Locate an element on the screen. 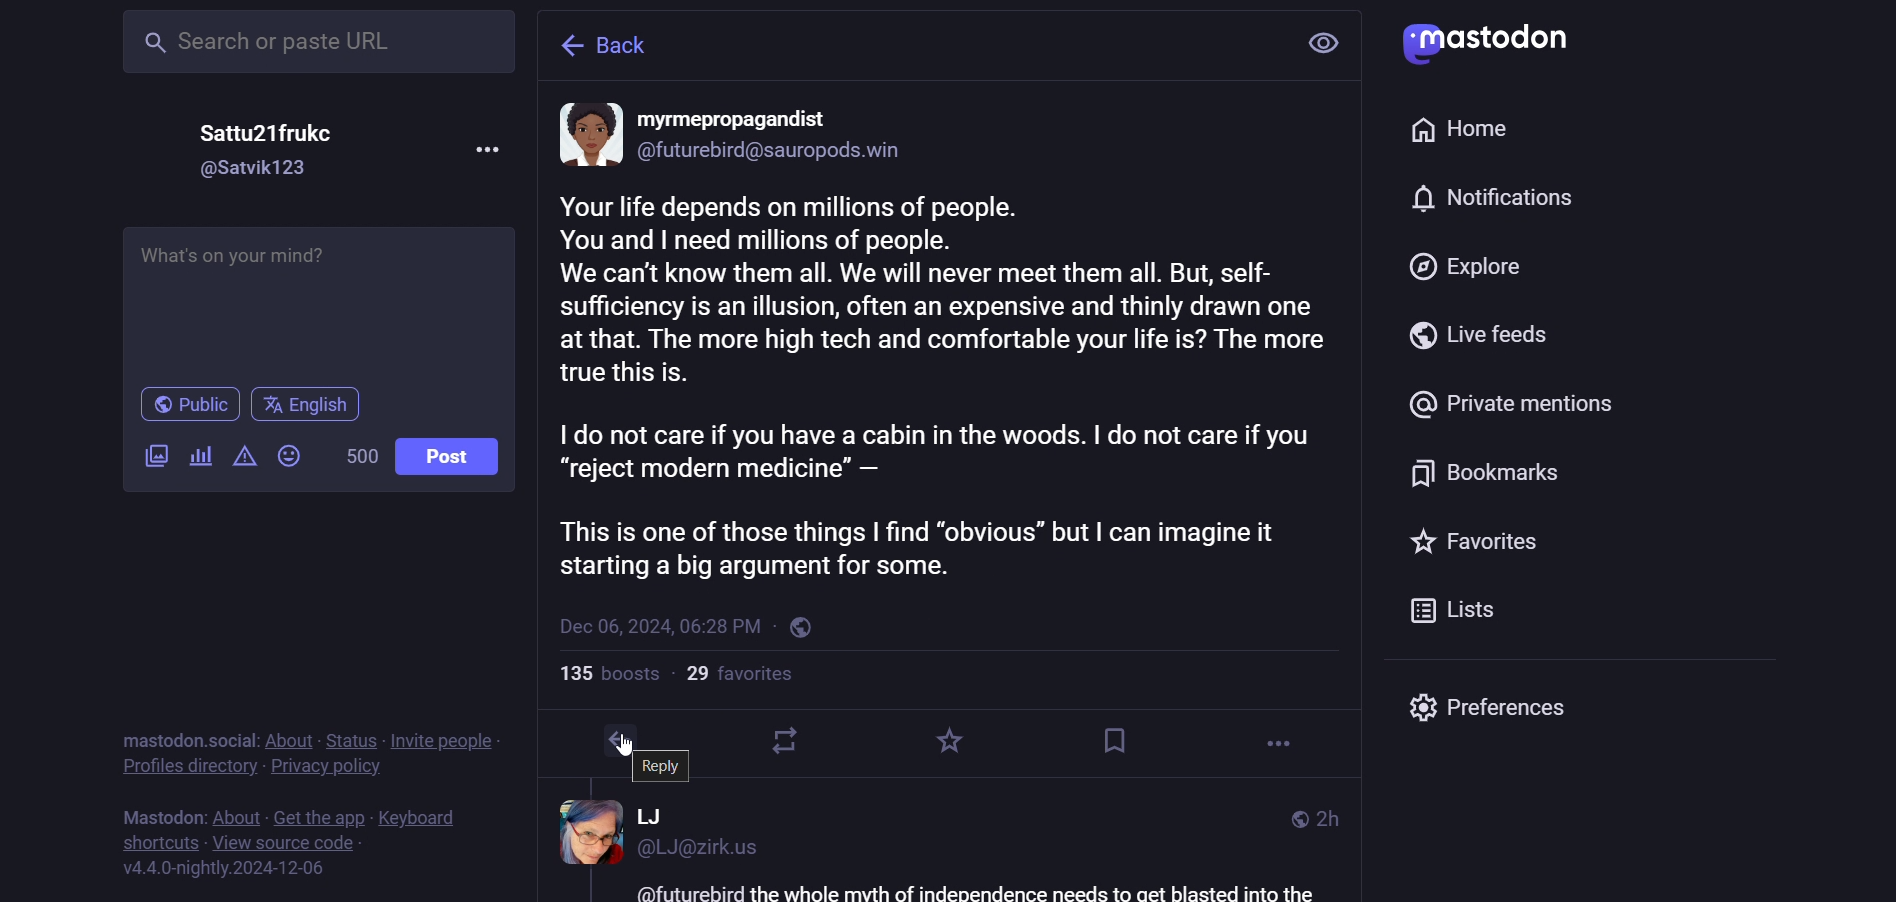 The image size is (1896, 902). cursor is located at coordinates (624, 747).